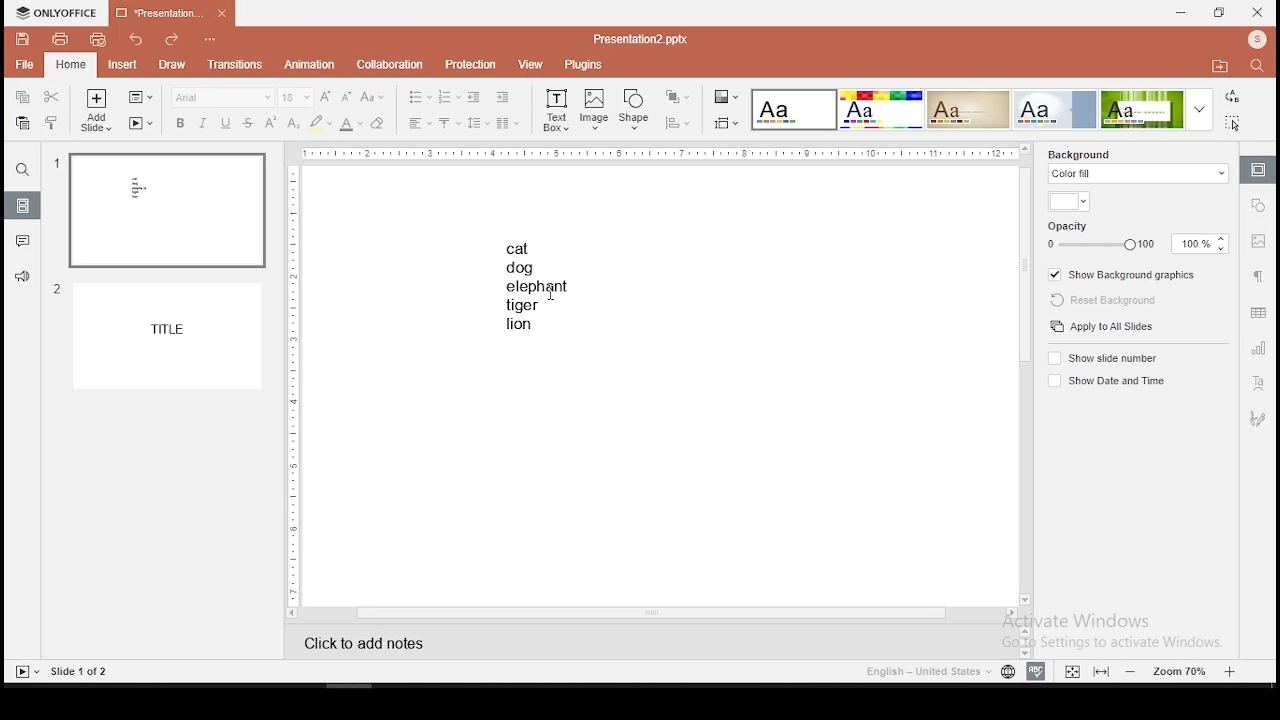 The image size is (1280, 720). What do you see at coordinates (161, 210) in the screenshot?
I see `slide 1` at bounding box center [161, 210].